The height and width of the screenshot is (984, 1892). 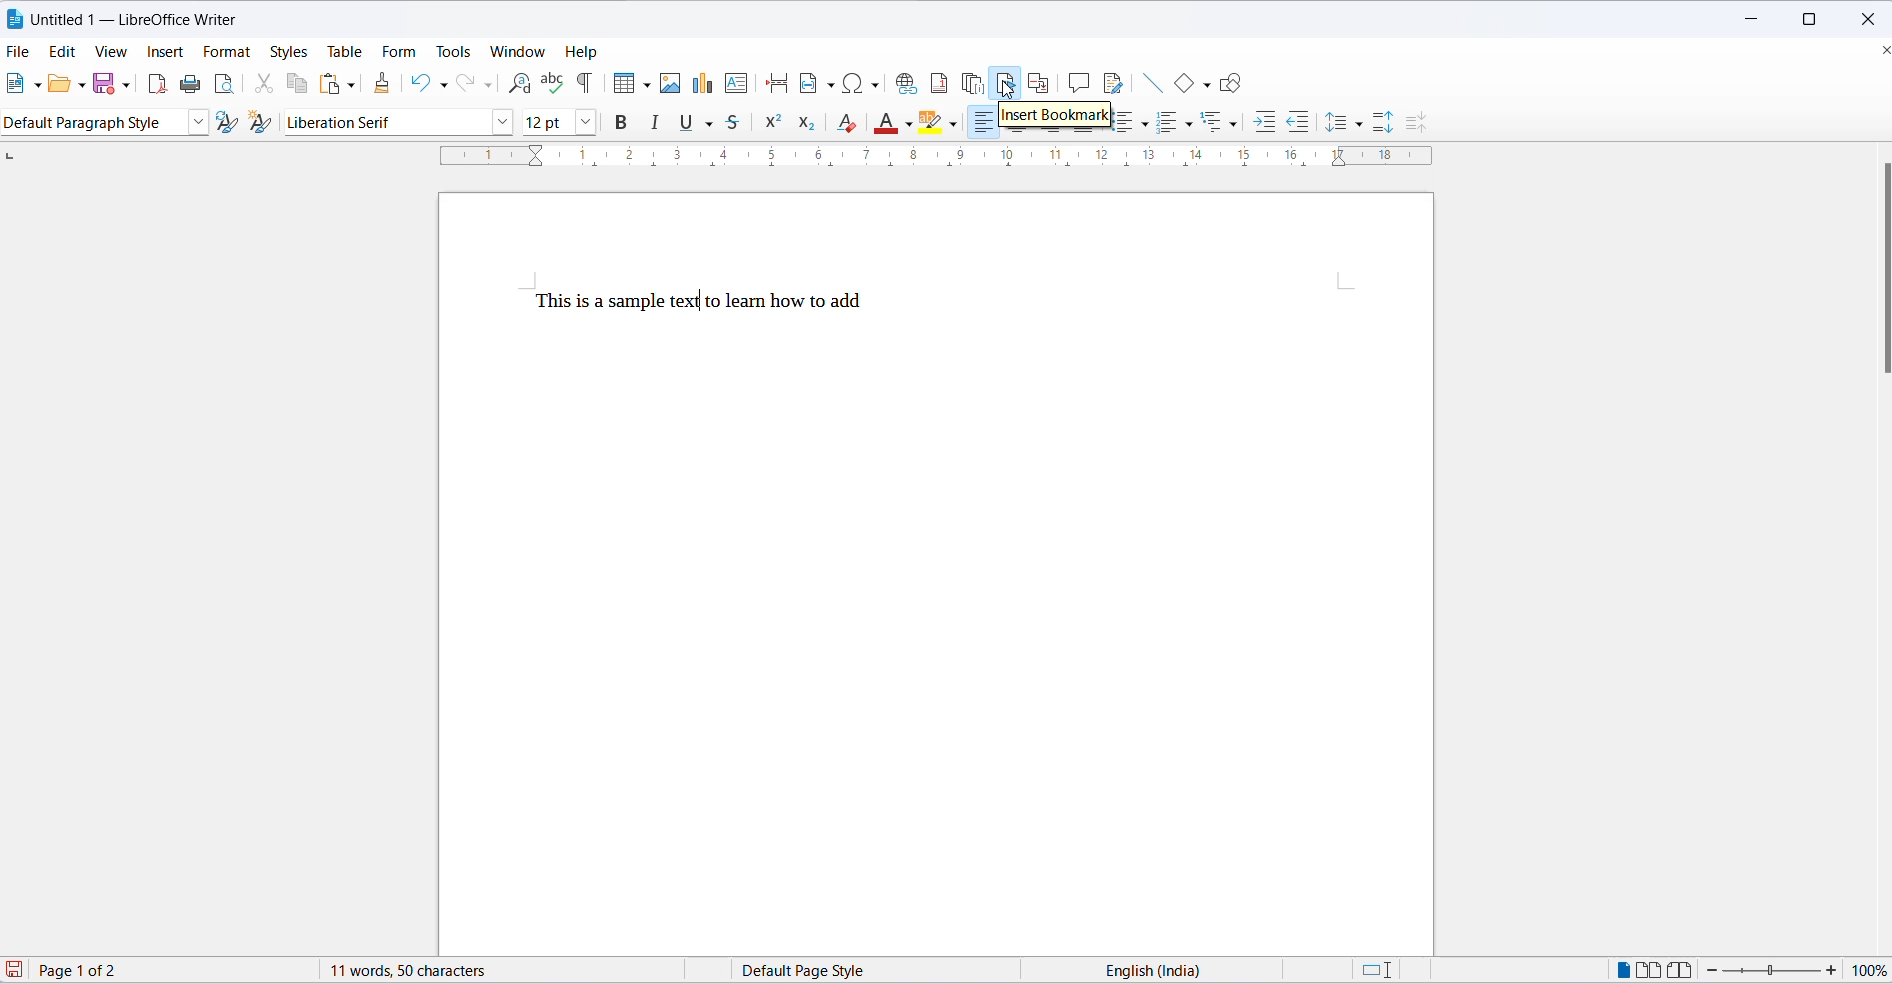 I want to click on font name options, so click(x=502, y=124).